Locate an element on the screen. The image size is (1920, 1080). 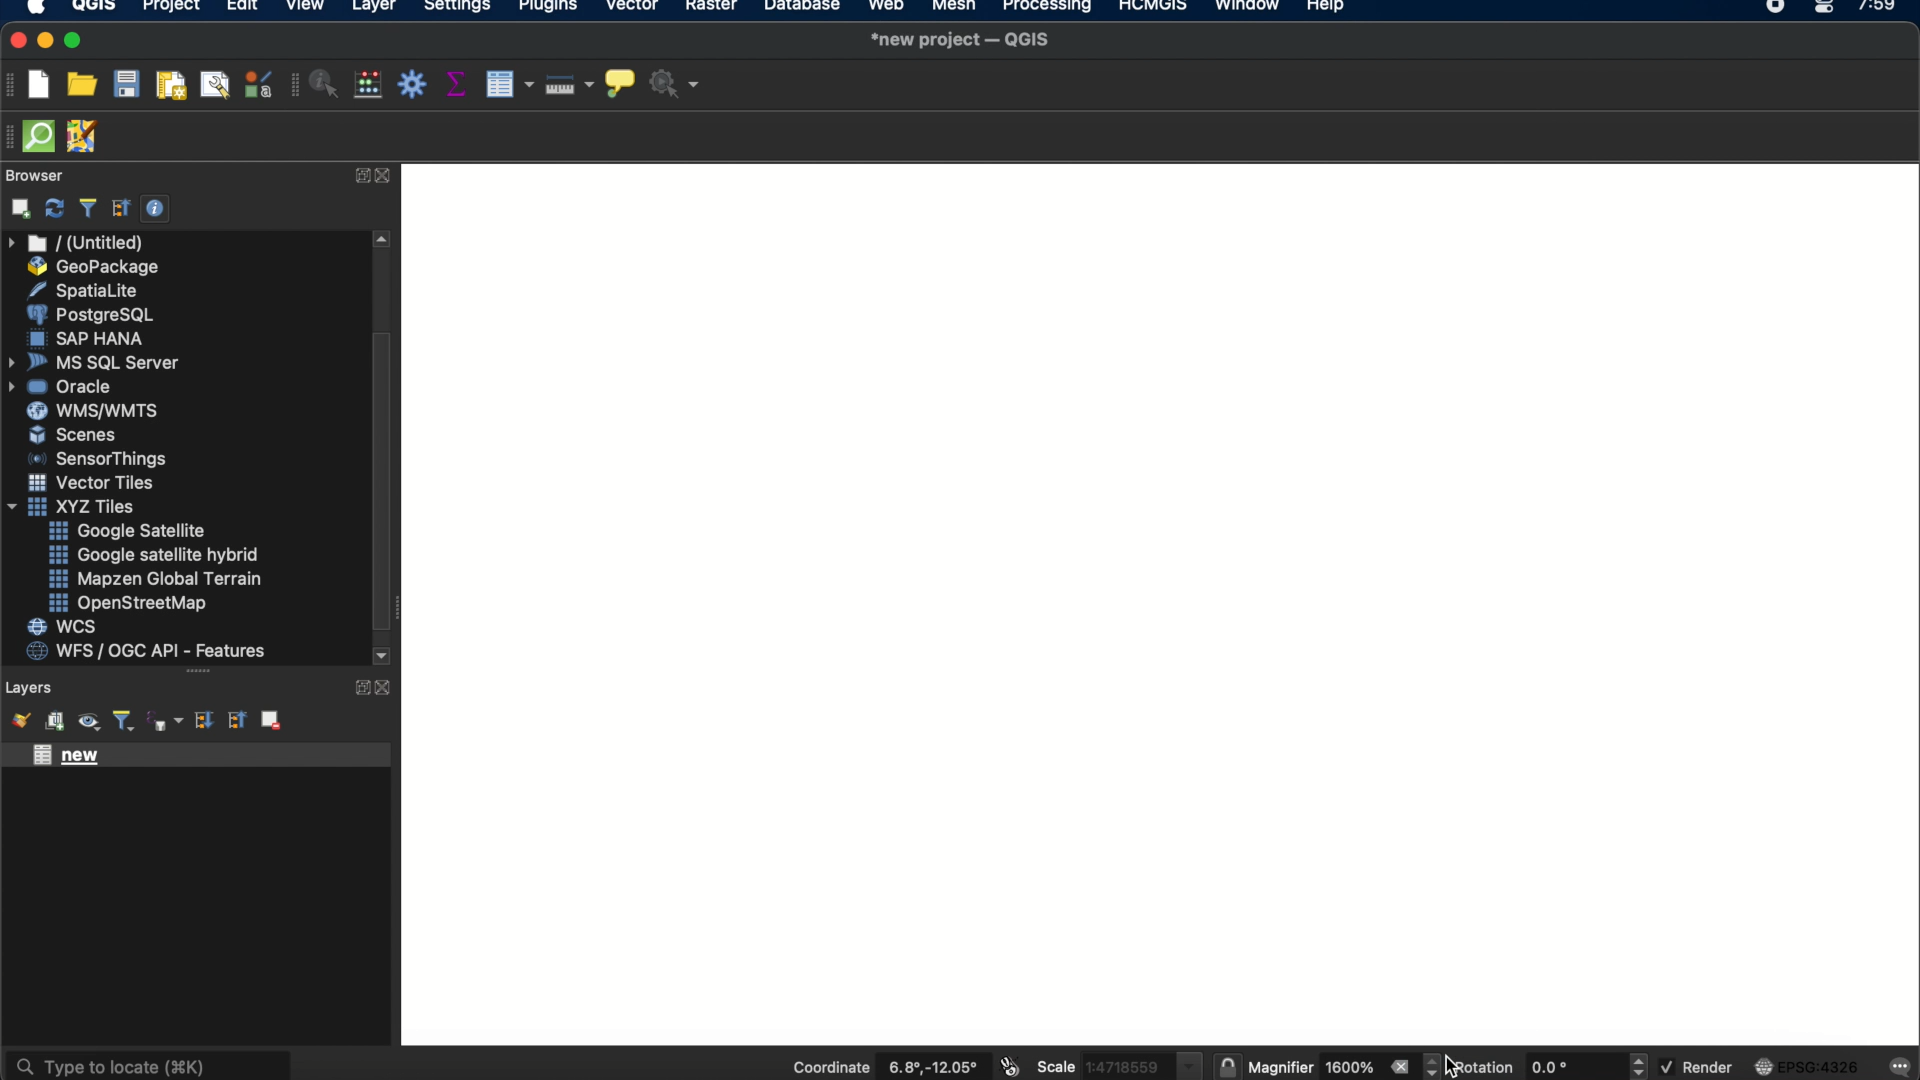
processing is located at coordinates (1052, 8).